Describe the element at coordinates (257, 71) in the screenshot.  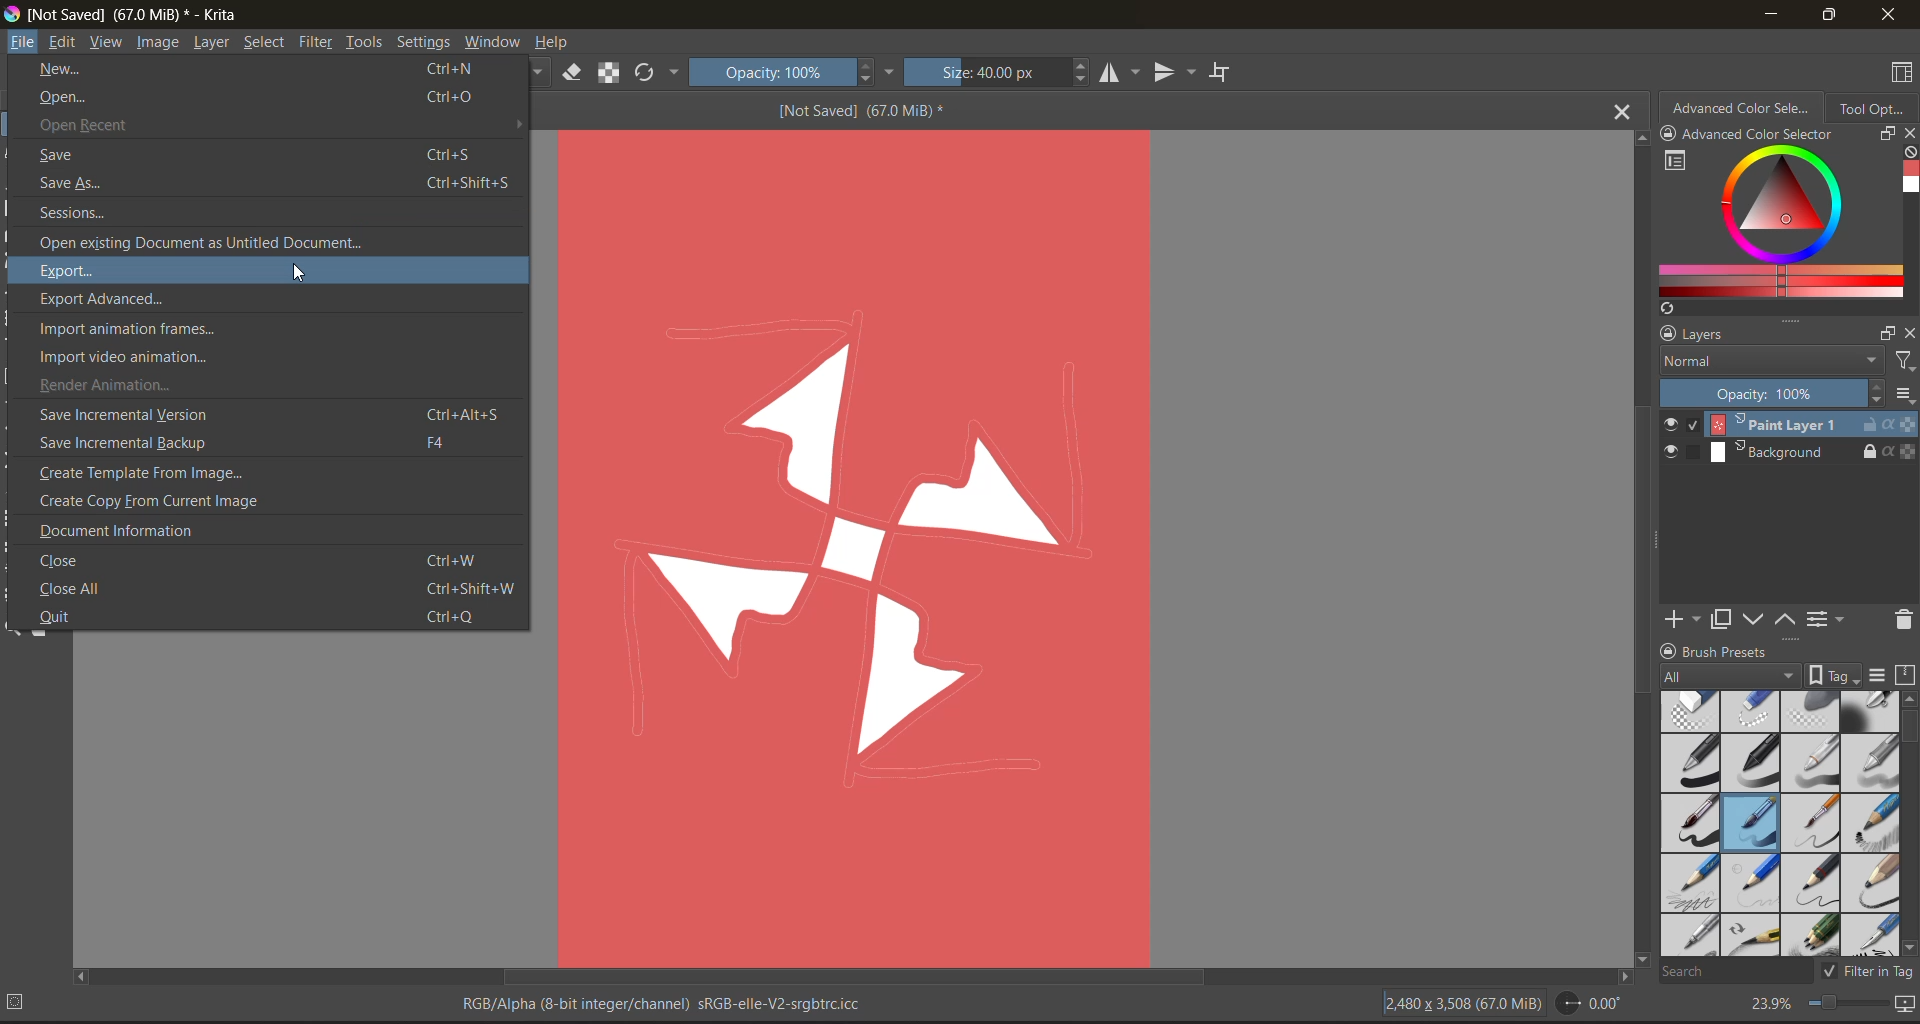
I see `new` at that location.